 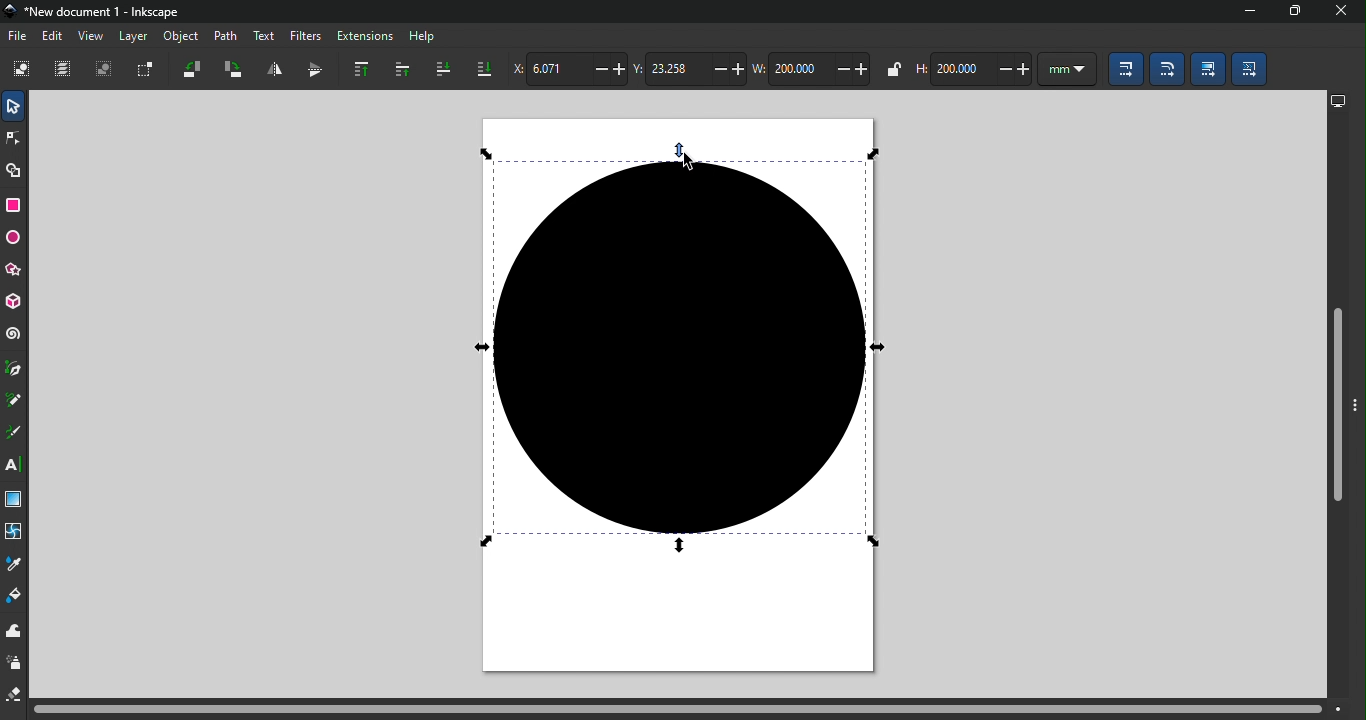 What do you see at coordinates (25, 68) in the screenshot?
I see `Select all objects` at bounding box center [25, 68].